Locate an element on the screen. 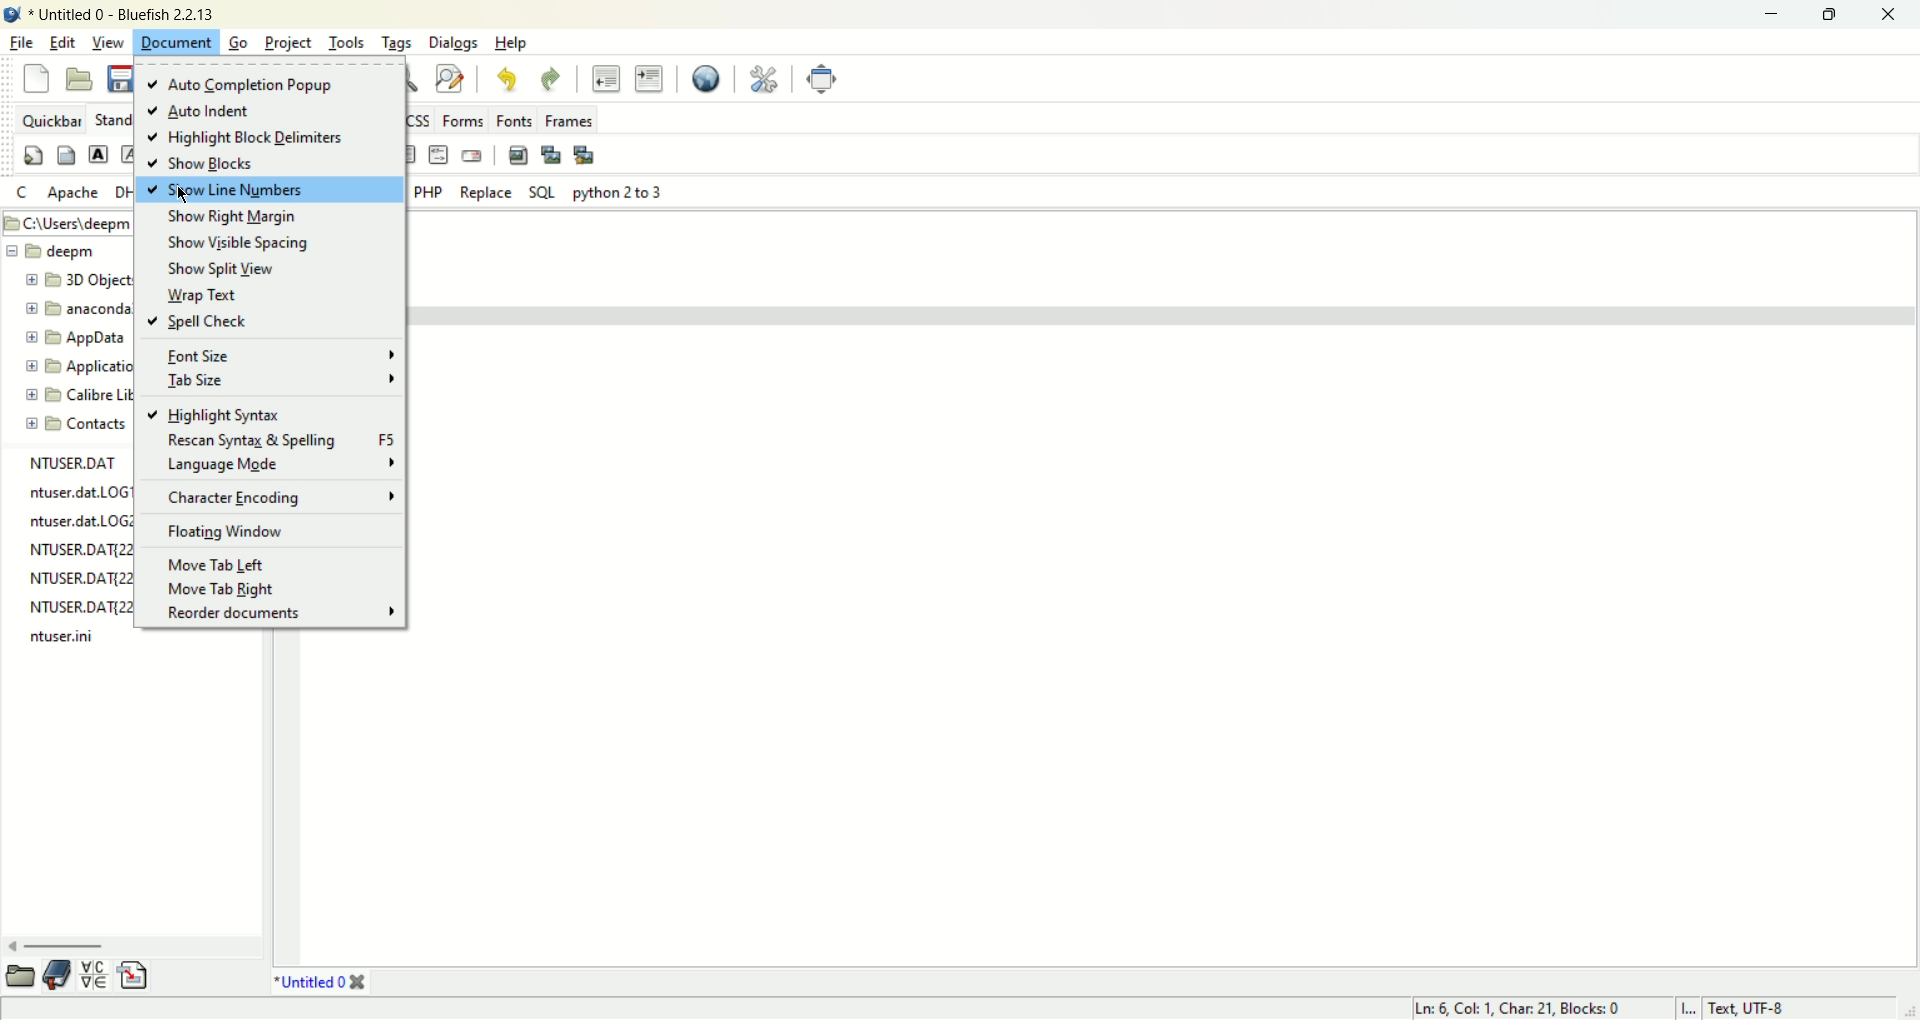 Image resolution: width=1920 pixels, height=1020 pixels. project is located at coordinates (291, 42).